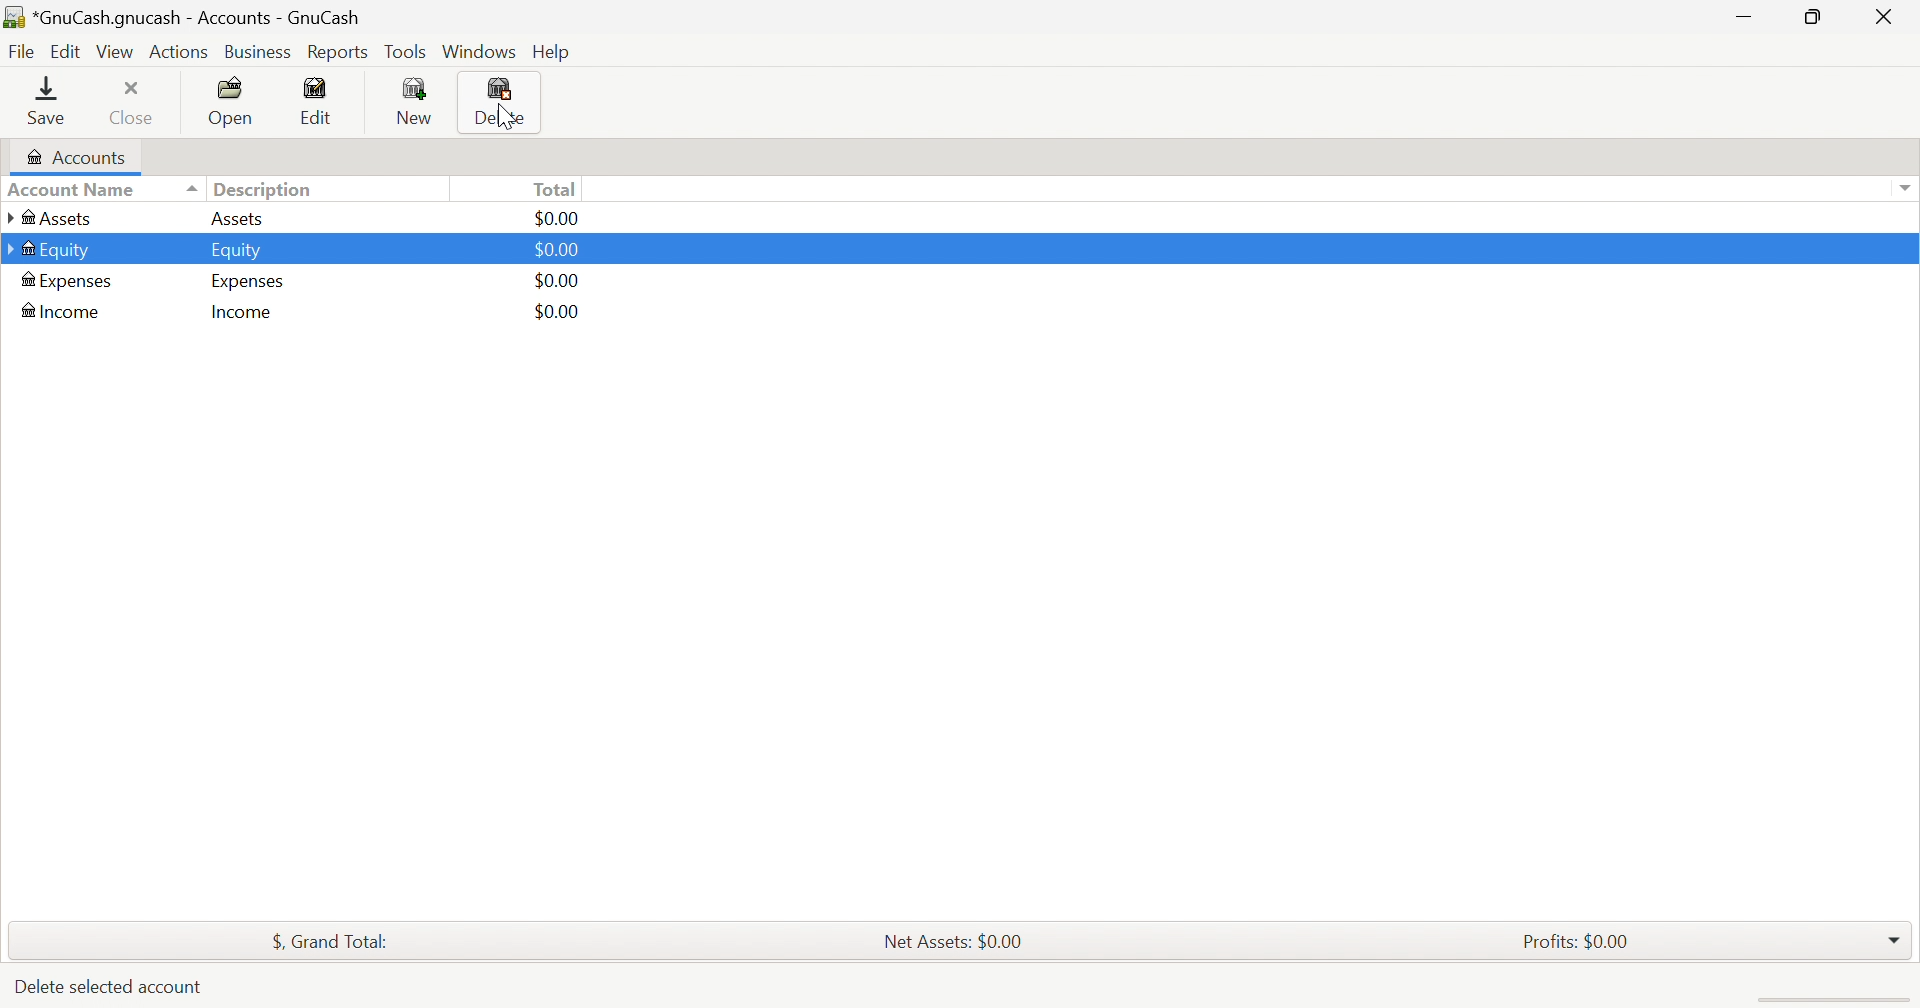 This screenshot has width=1920, height=1008. Describe the element at coordinates (69, 52) in the screenshot. I see `Edit` at that location.